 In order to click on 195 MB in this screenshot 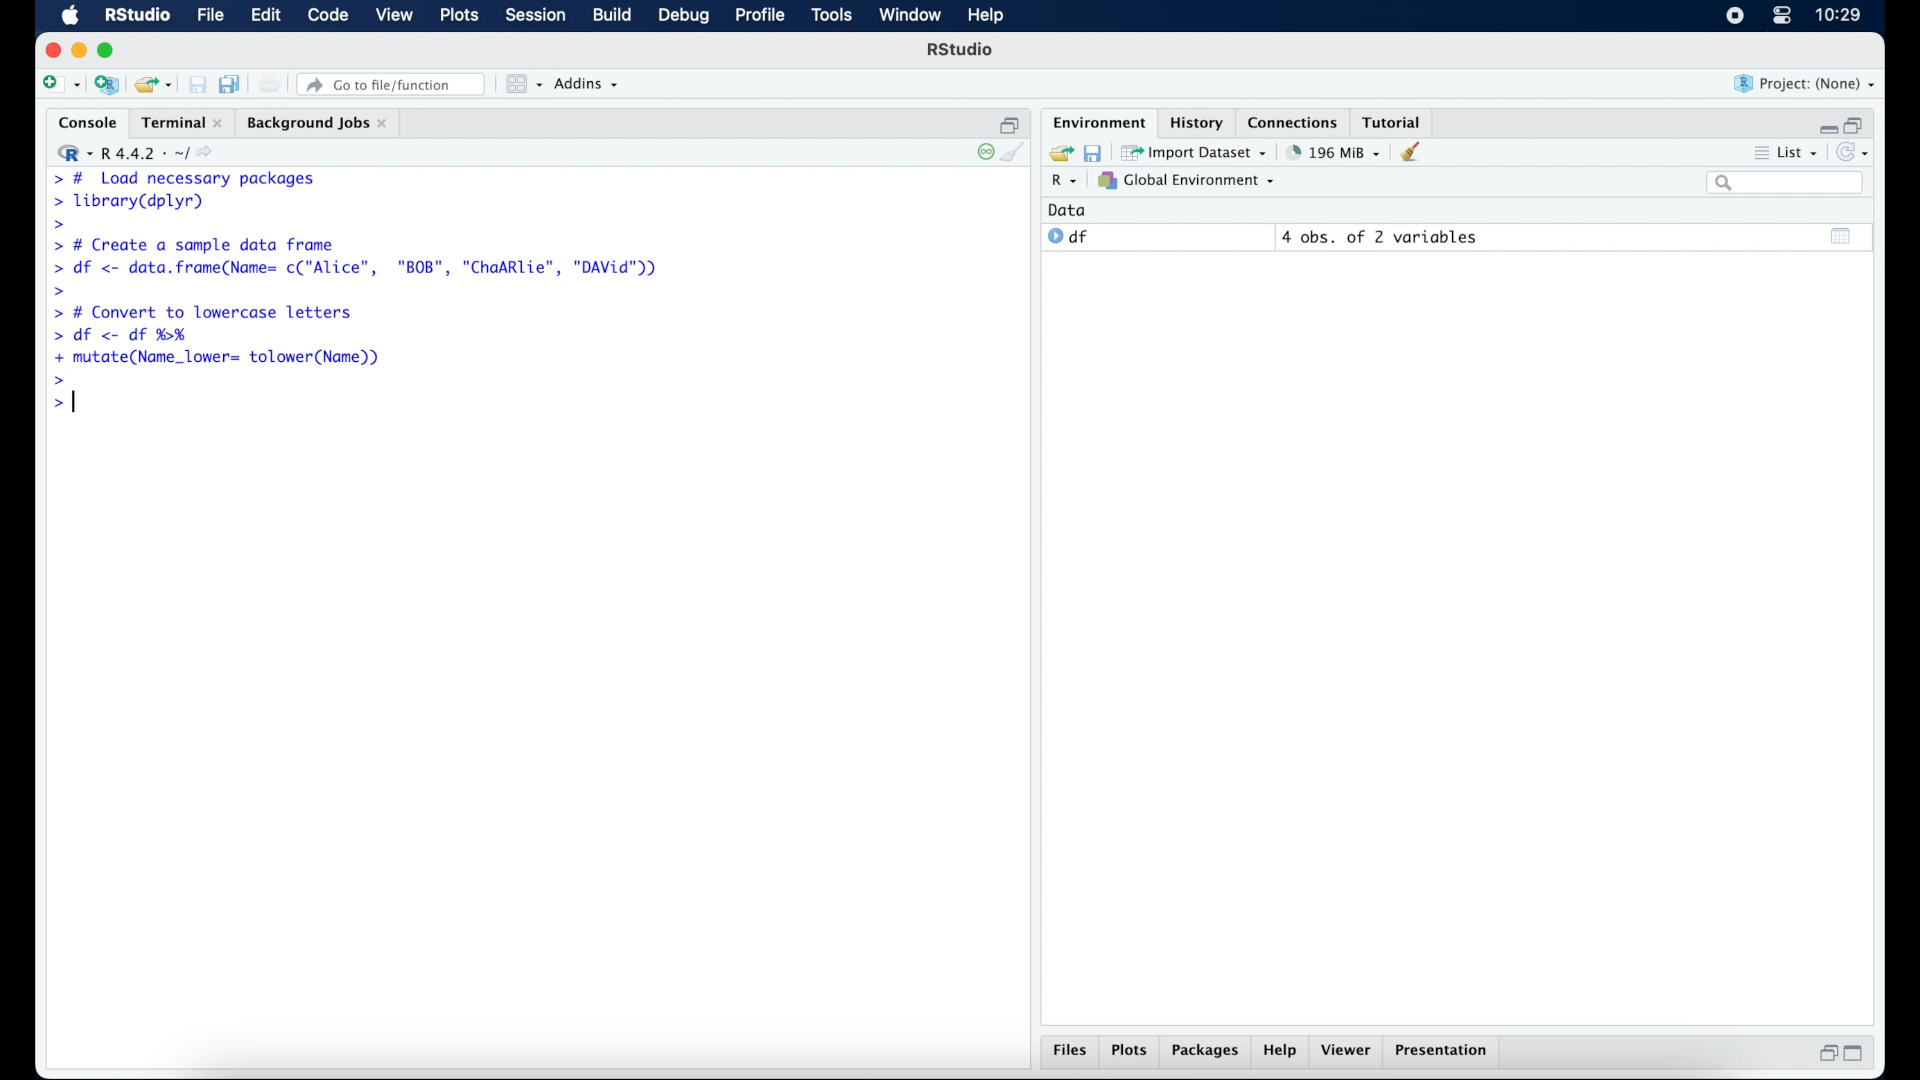, I will do `click(1332, 151)`.